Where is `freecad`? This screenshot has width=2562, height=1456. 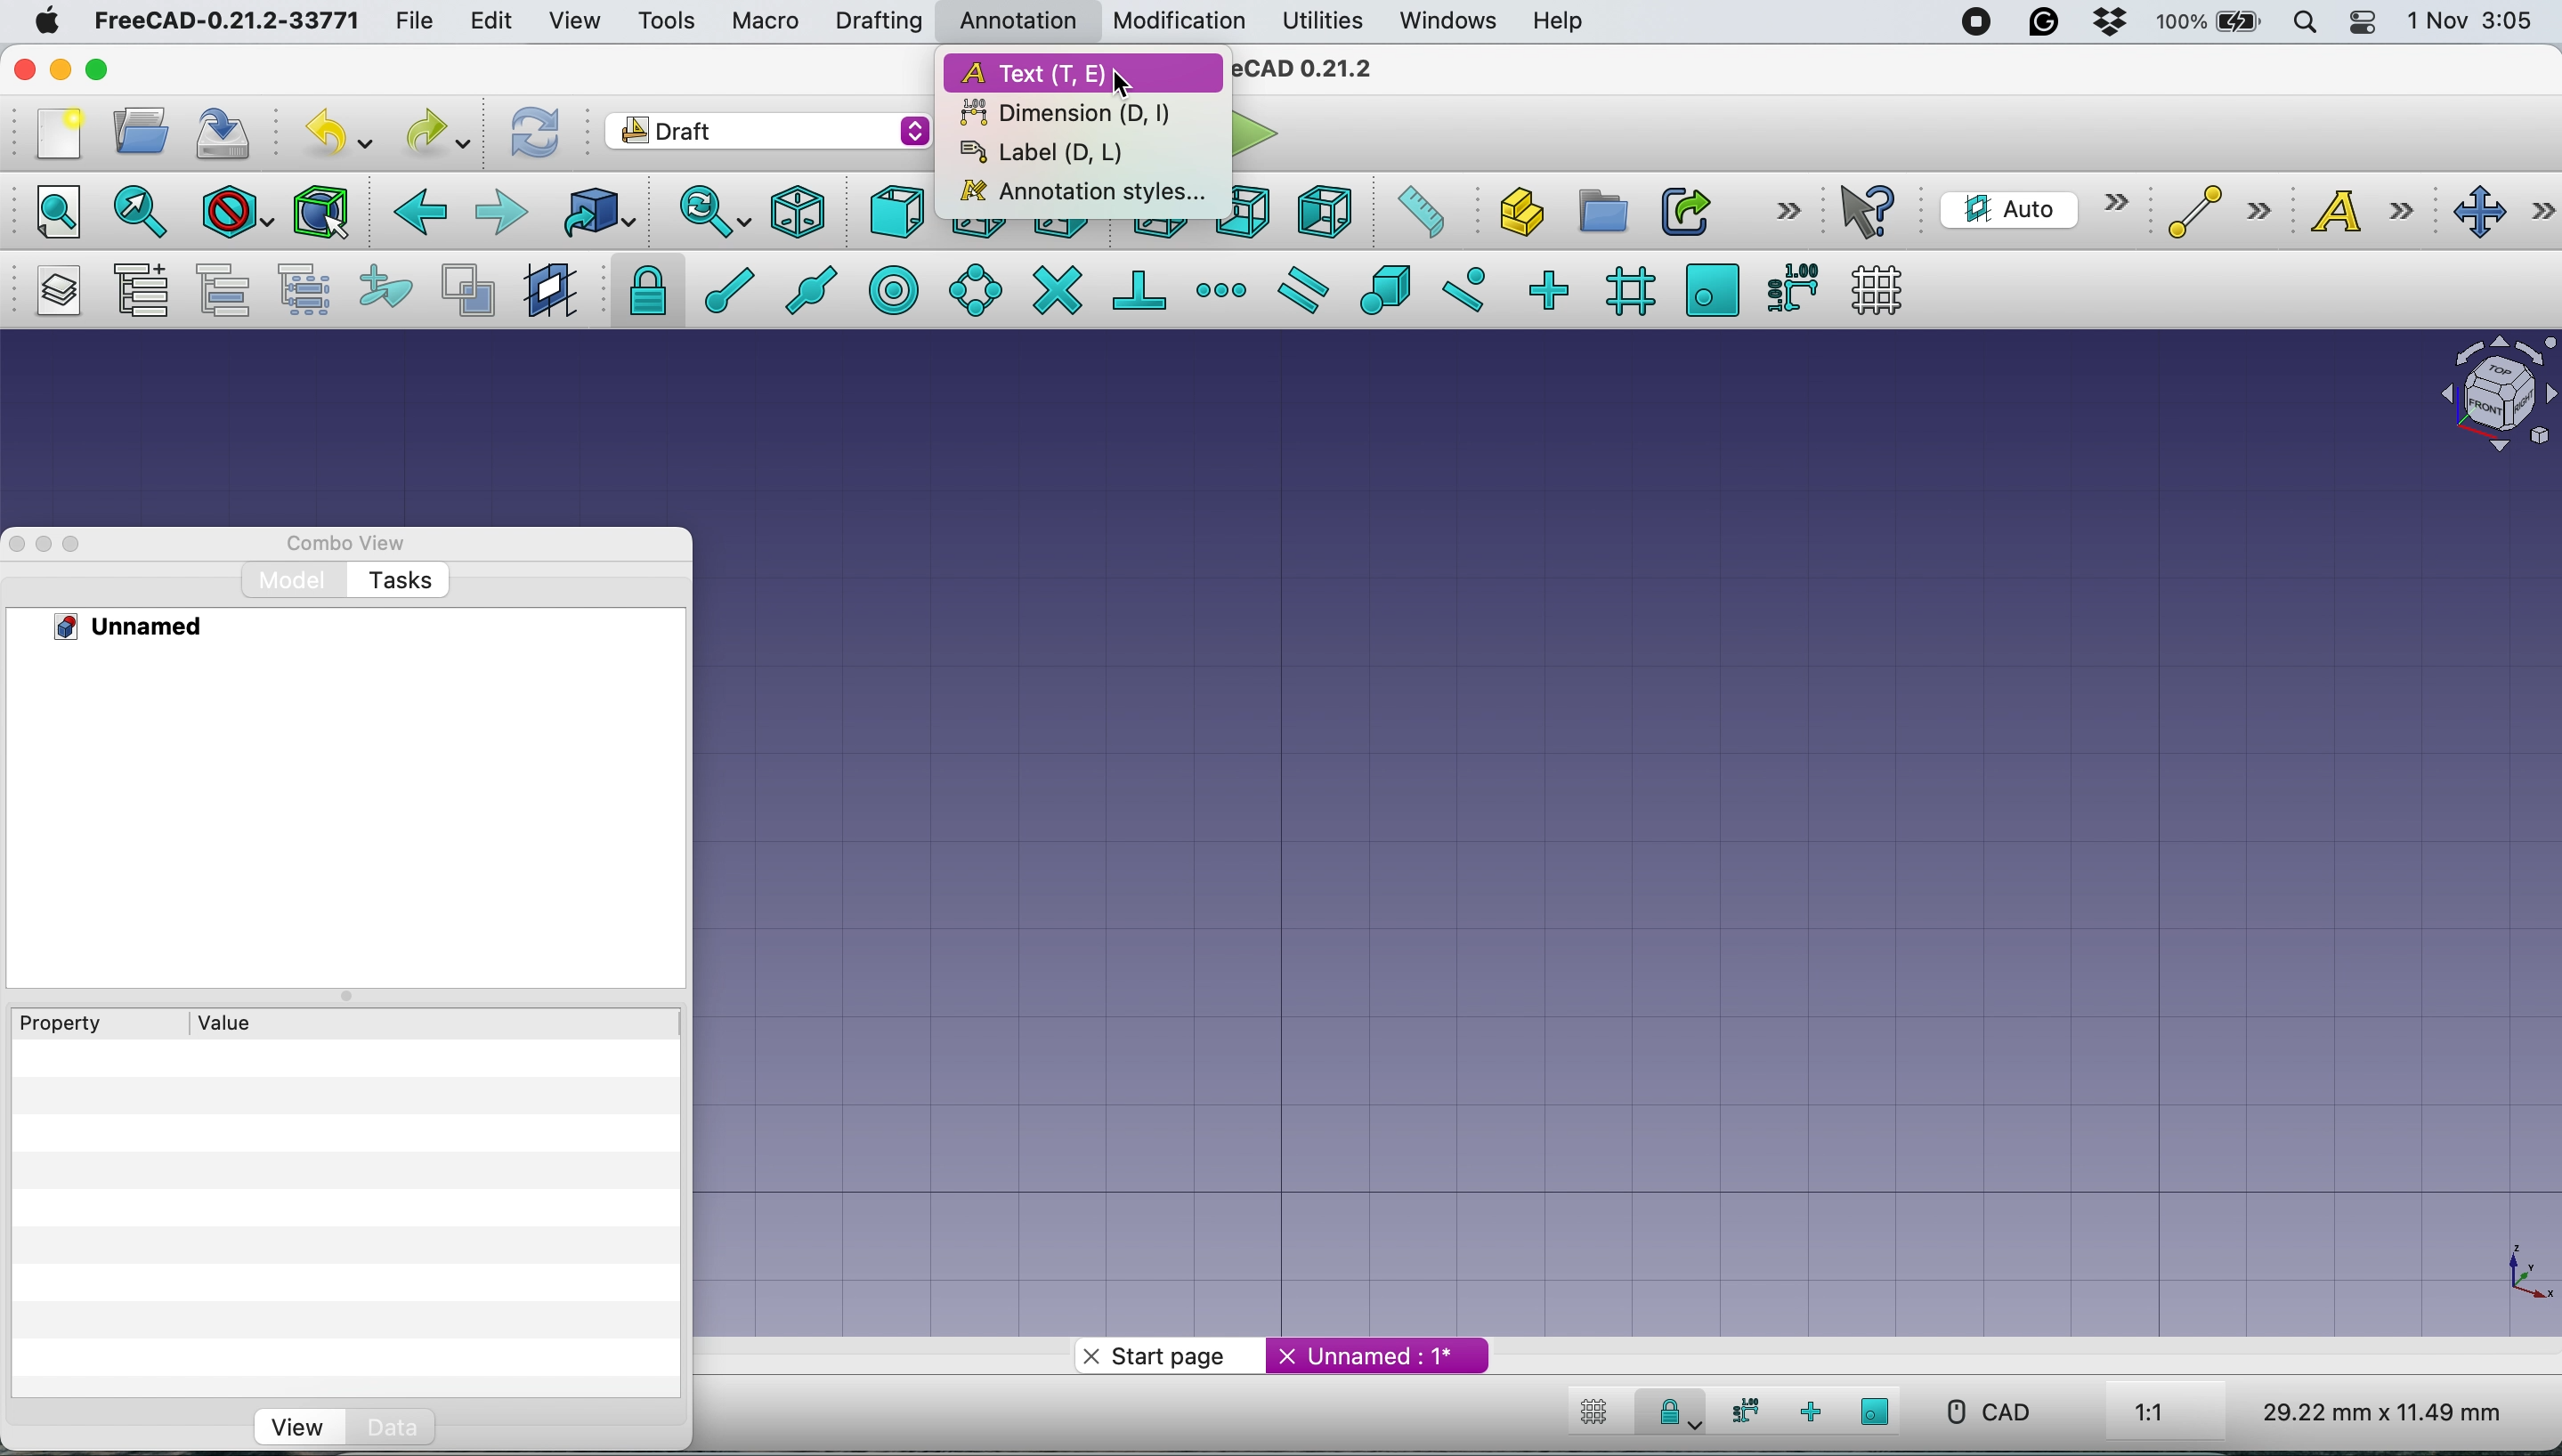
freecad is located at coordinates (222, 23).